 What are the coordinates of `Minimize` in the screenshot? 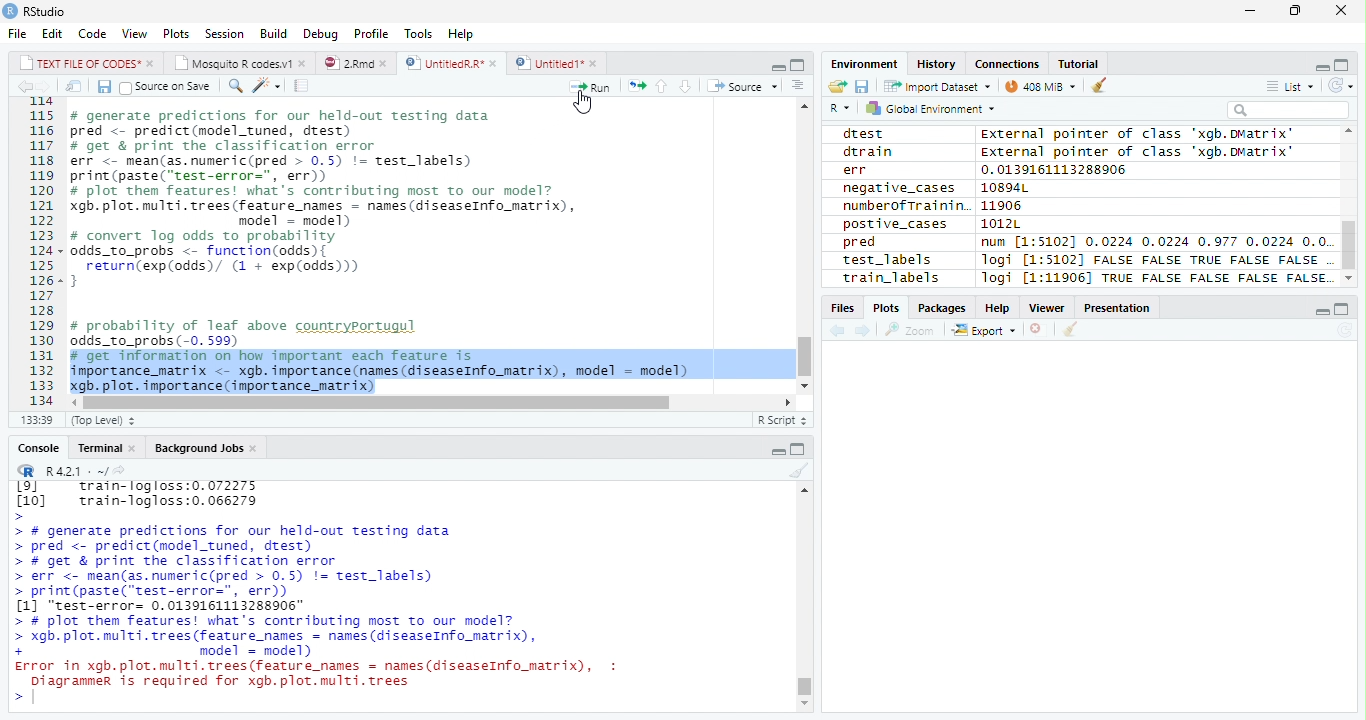 It's located at (779, 451).